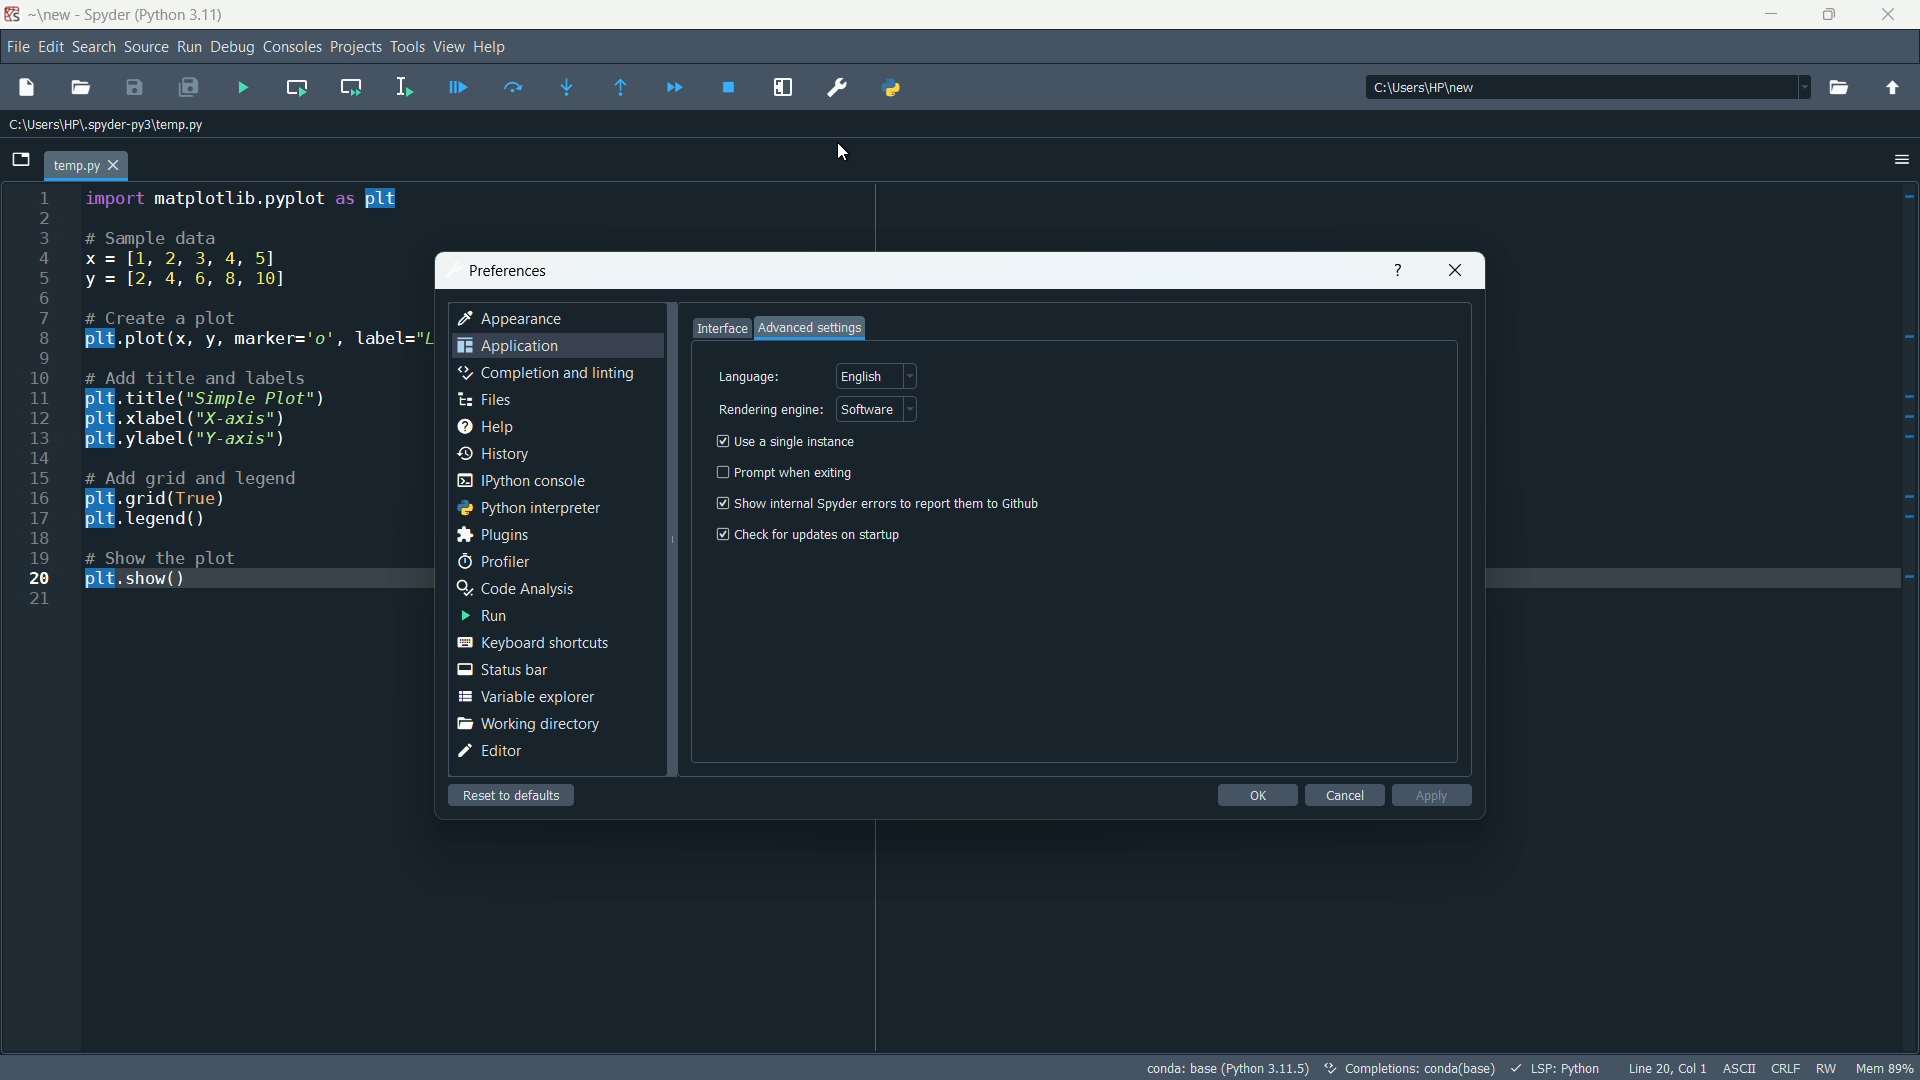 The image size is (1920, 1080). Describe the element at coordinates (147, 46) in the screenshot. I see `source` at that location.